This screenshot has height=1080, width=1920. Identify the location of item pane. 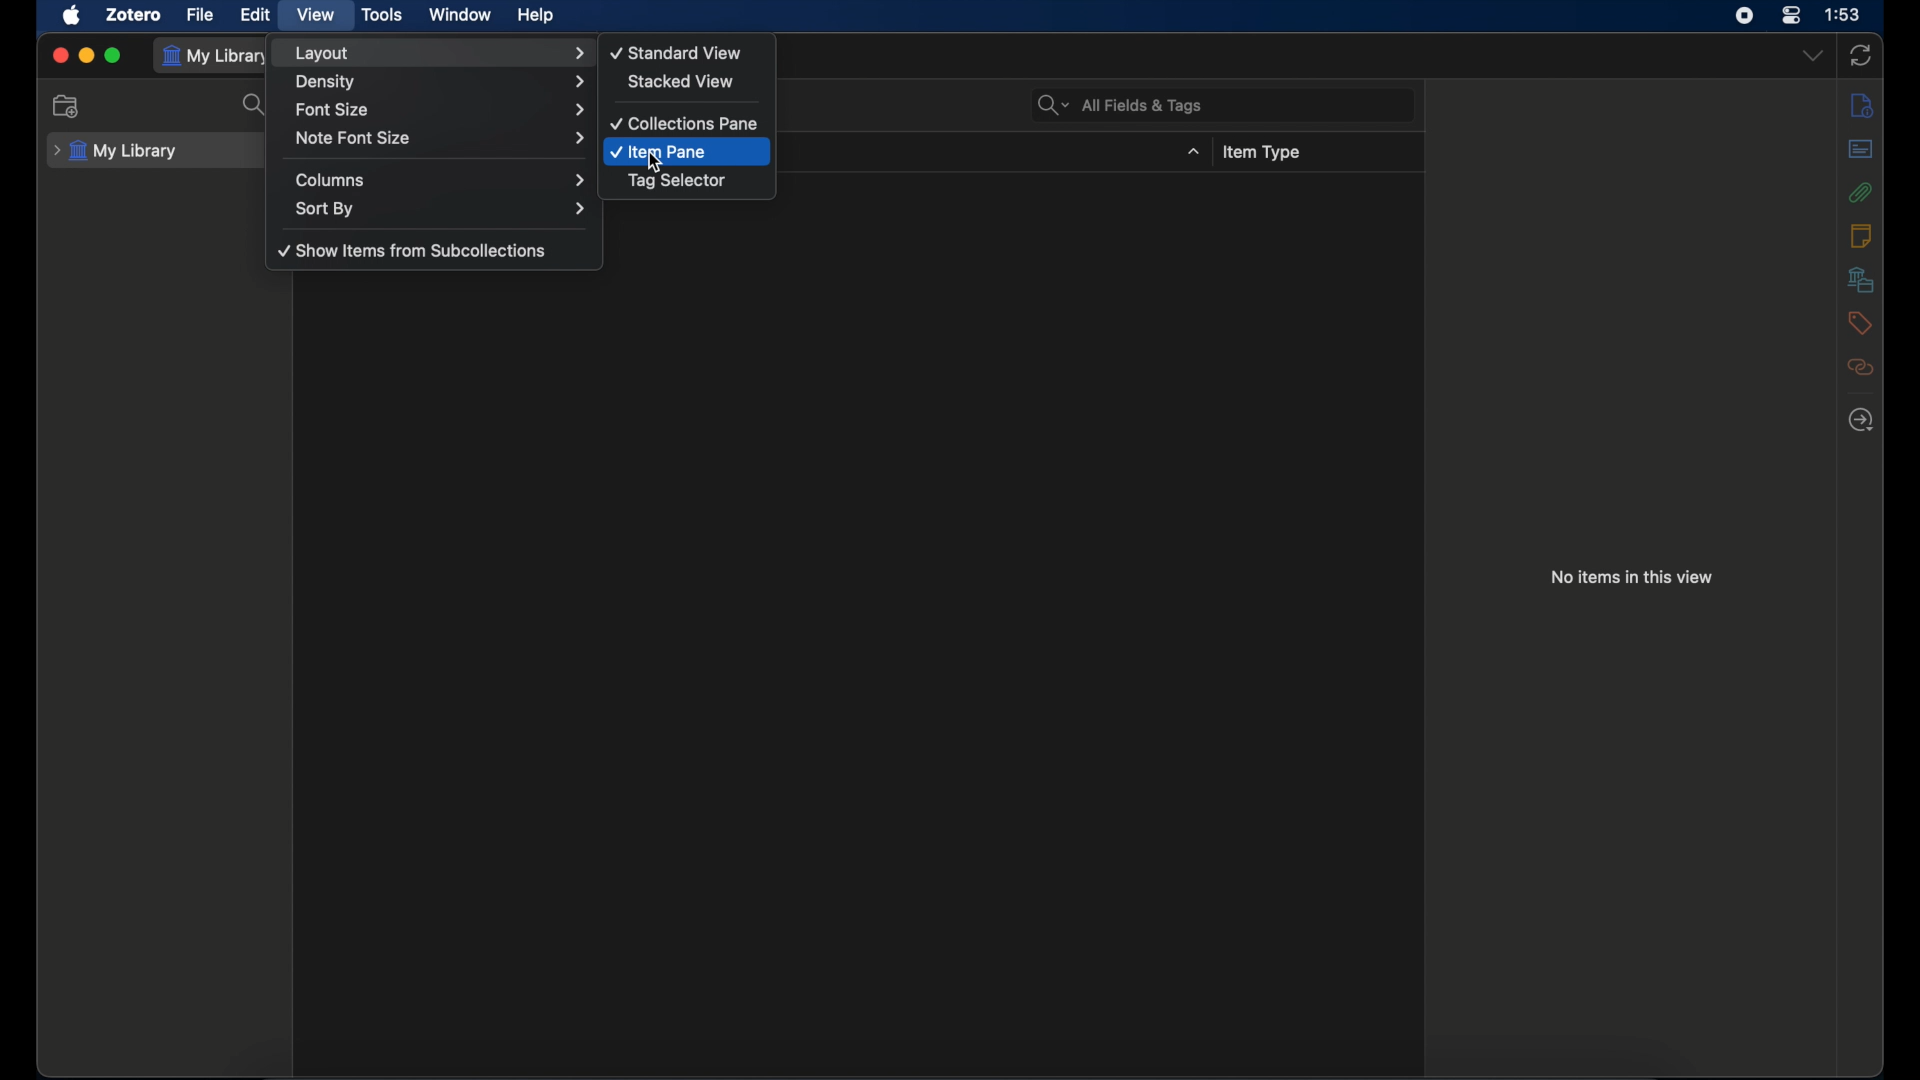
(660, 152).